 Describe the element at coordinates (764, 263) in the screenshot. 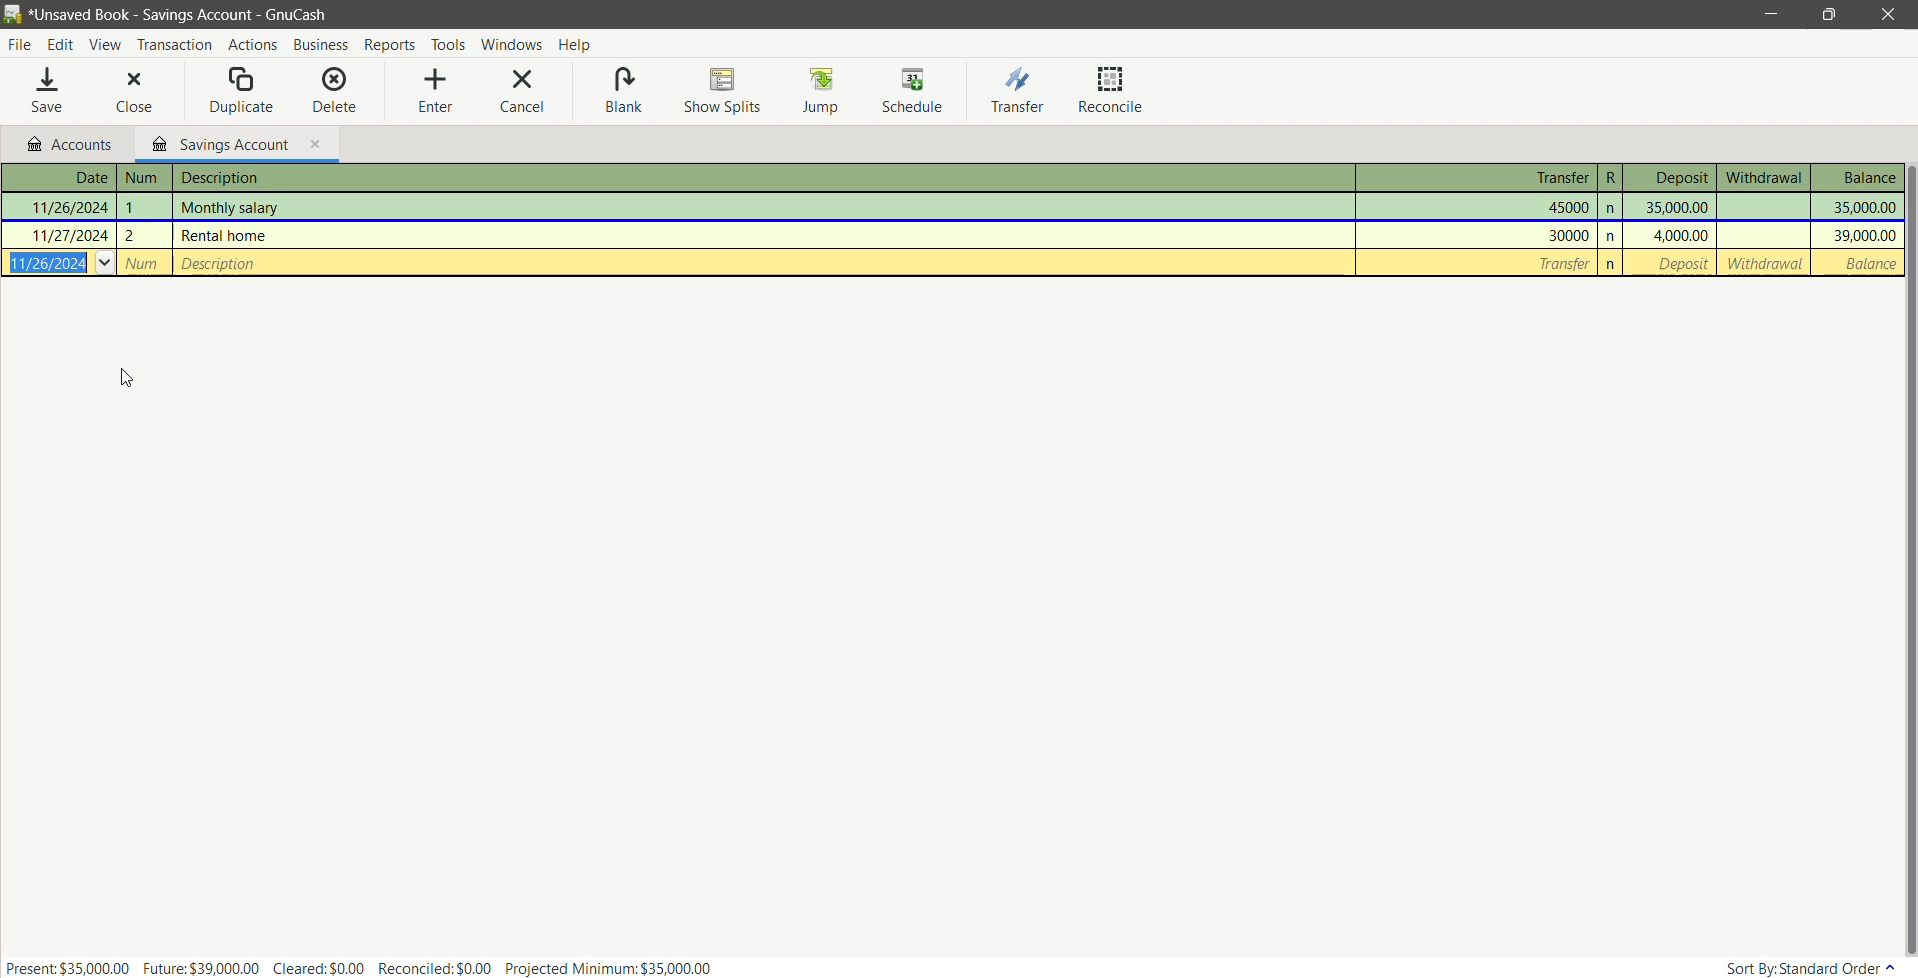

I see `Description` at that location.